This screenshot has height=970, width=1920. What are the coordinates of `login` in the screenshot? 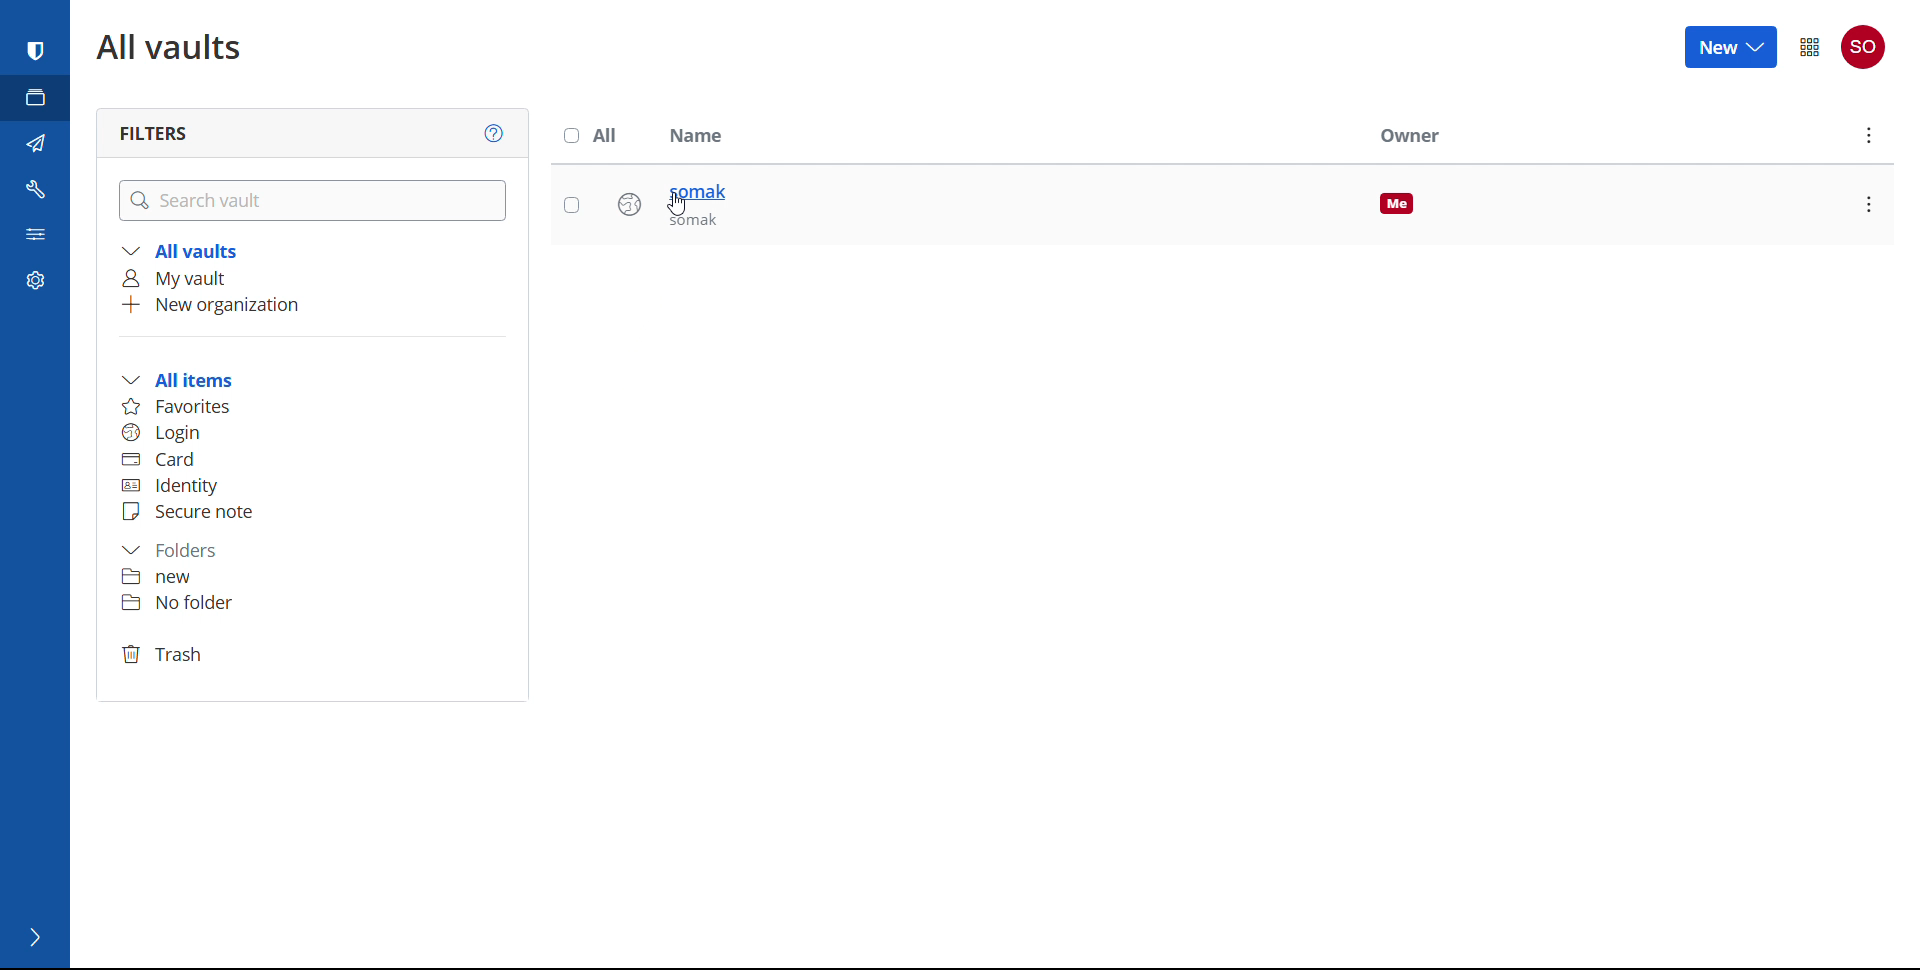 It's located at (307, 433).